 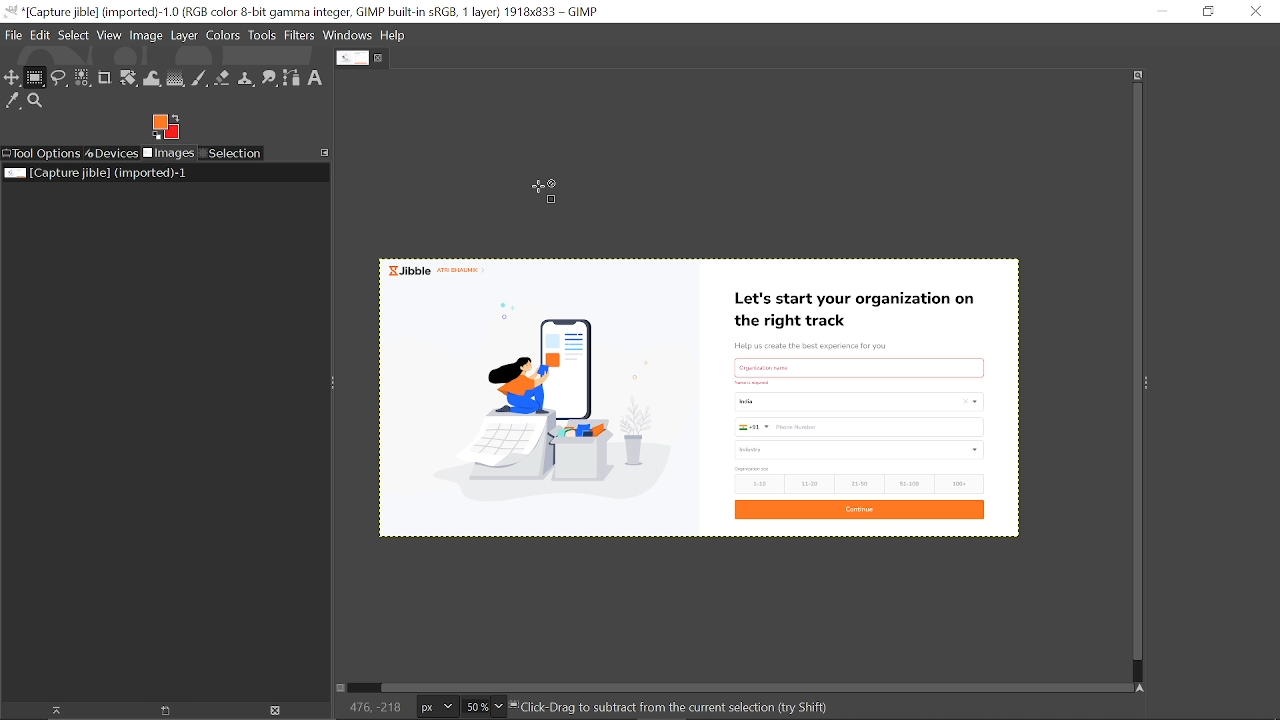 What do you see at coordinates (112, 153) in the screenshot?
I see `Devices` at bounding box center [112, 153].